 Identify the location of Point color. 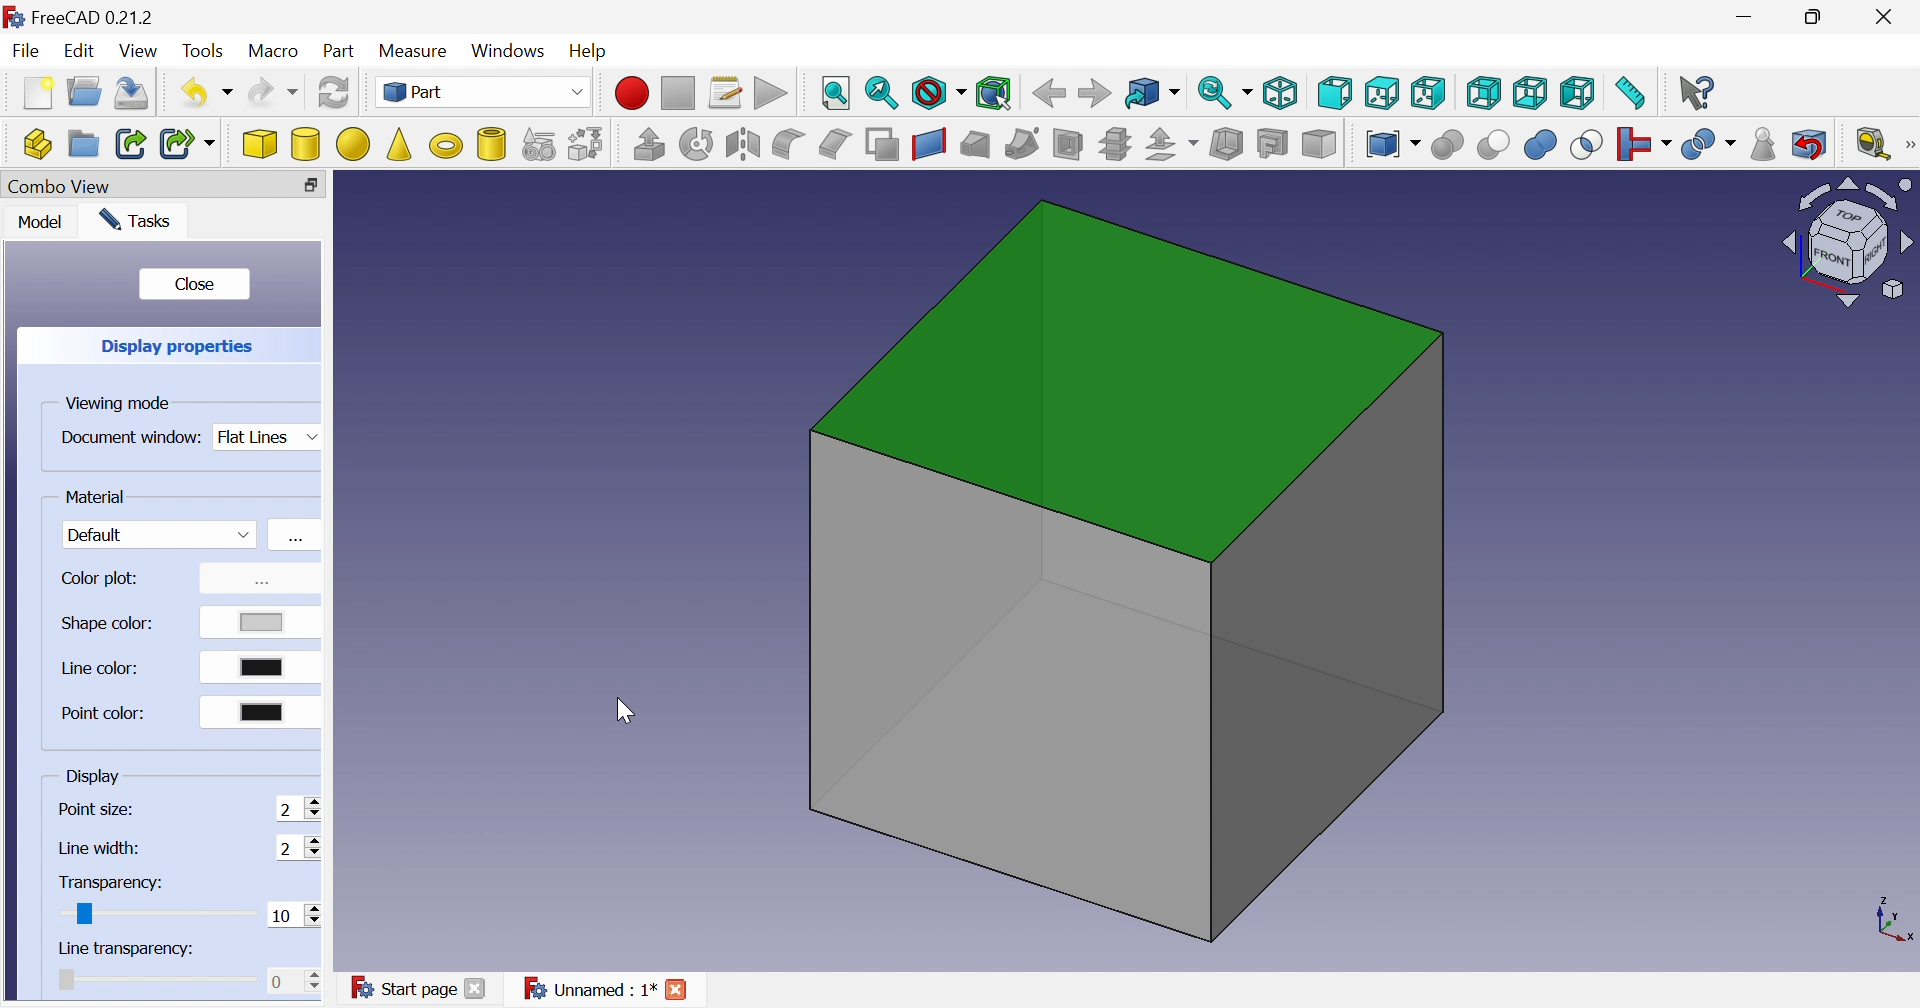
(102, 714).